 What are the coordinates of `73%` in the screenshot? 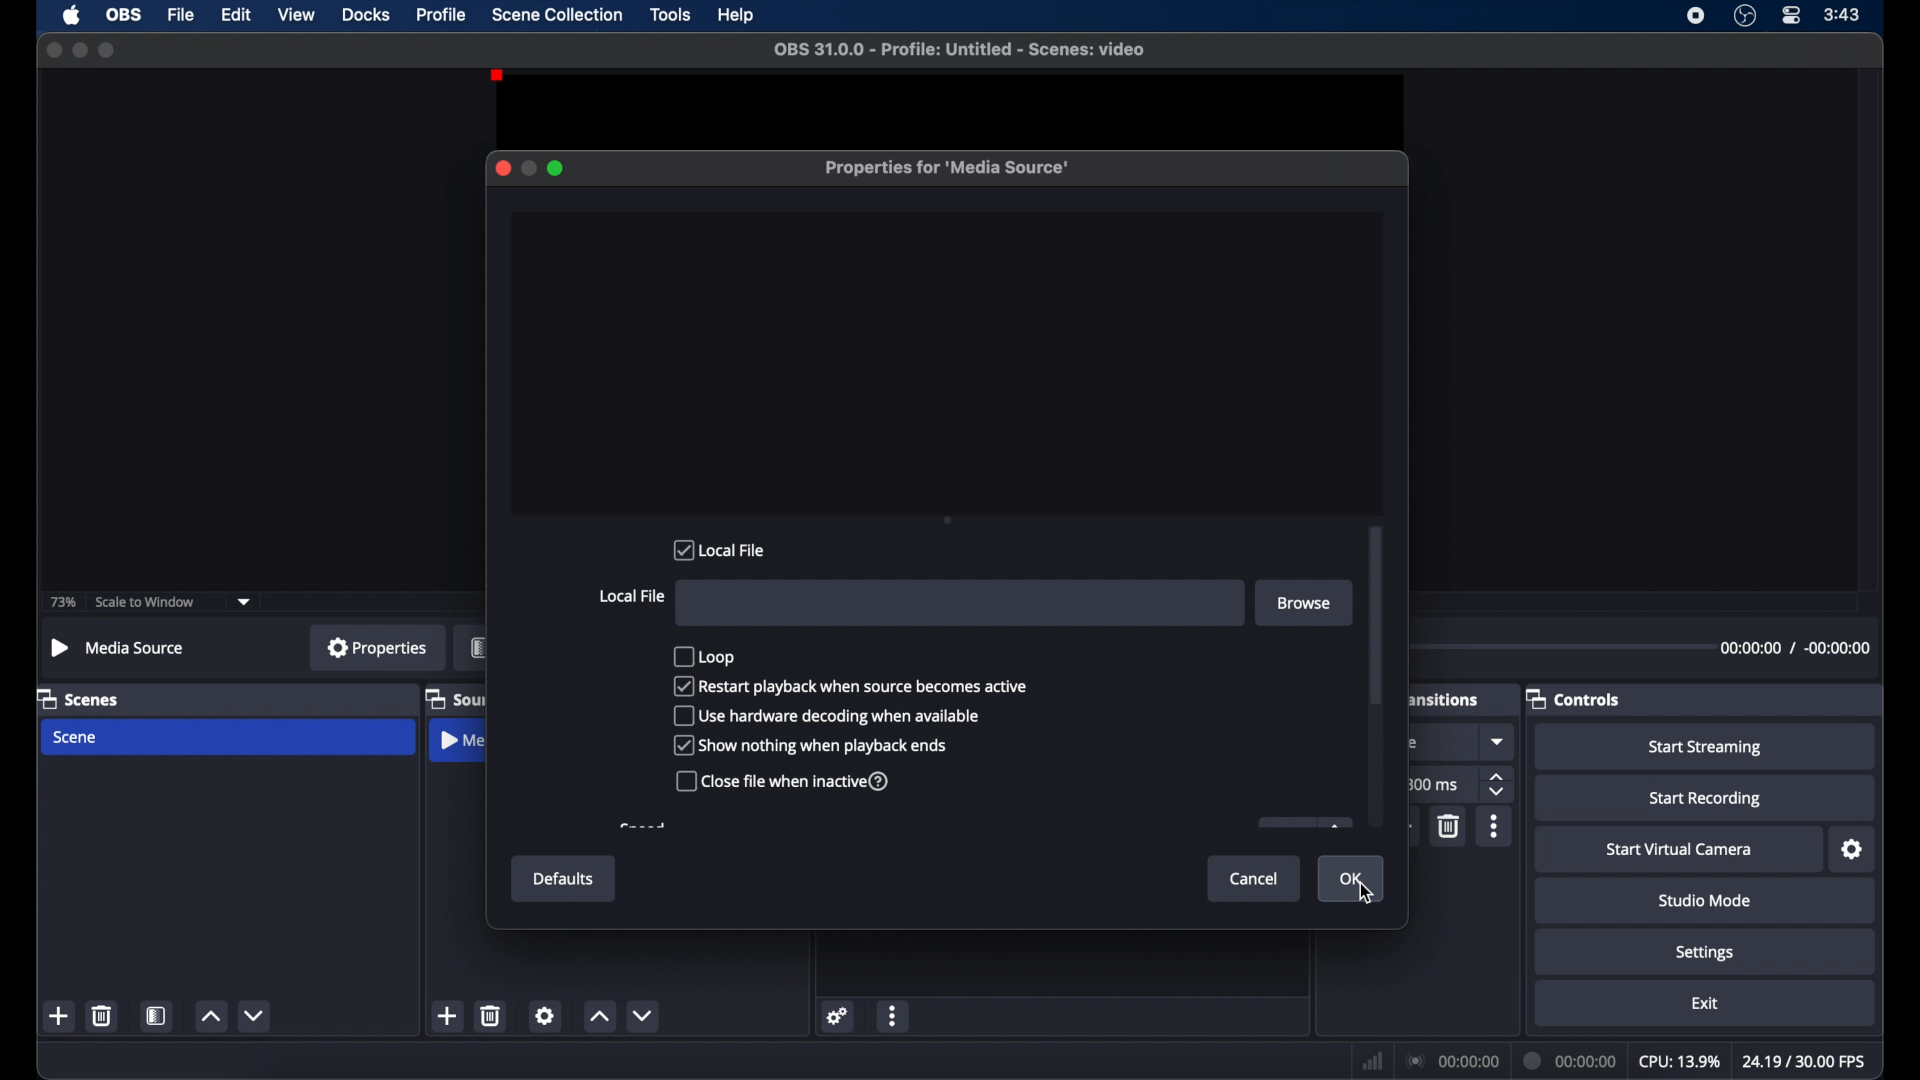 It's located at (61, 602).